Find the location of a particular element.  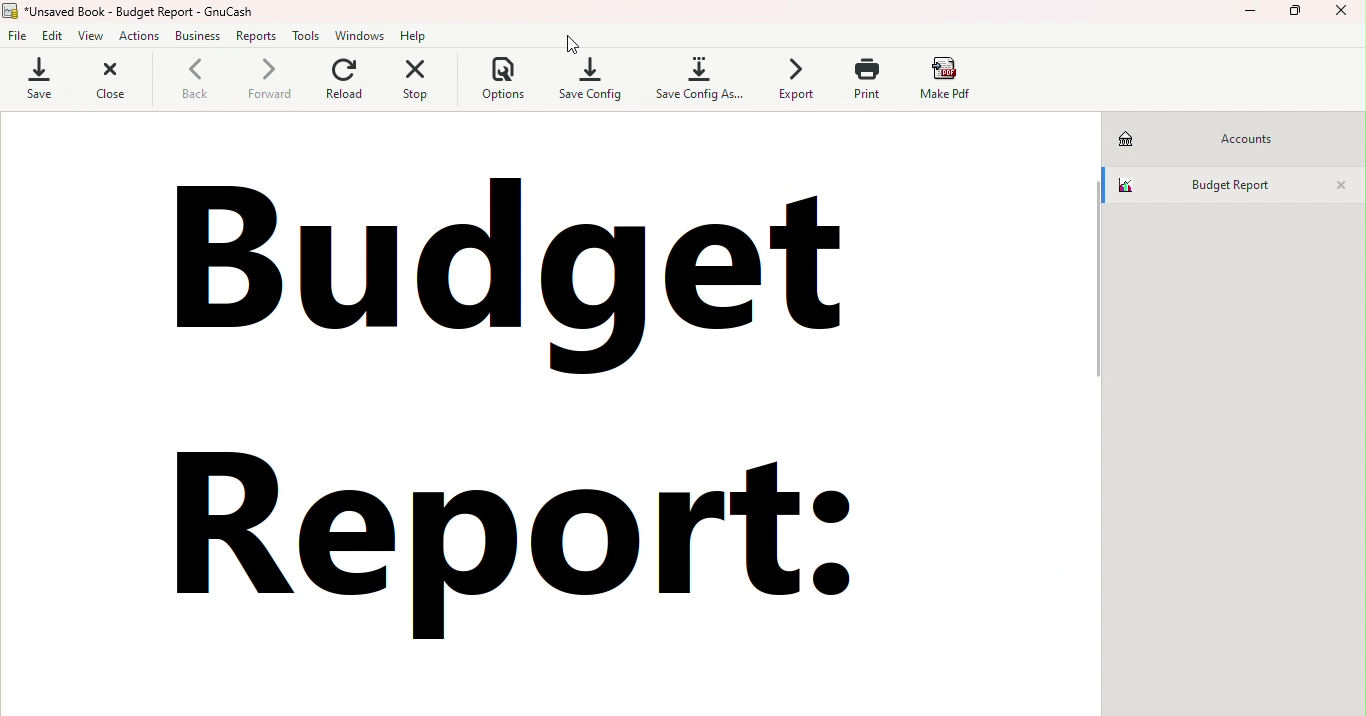

Accounts is located at coordinates (1231, 138).